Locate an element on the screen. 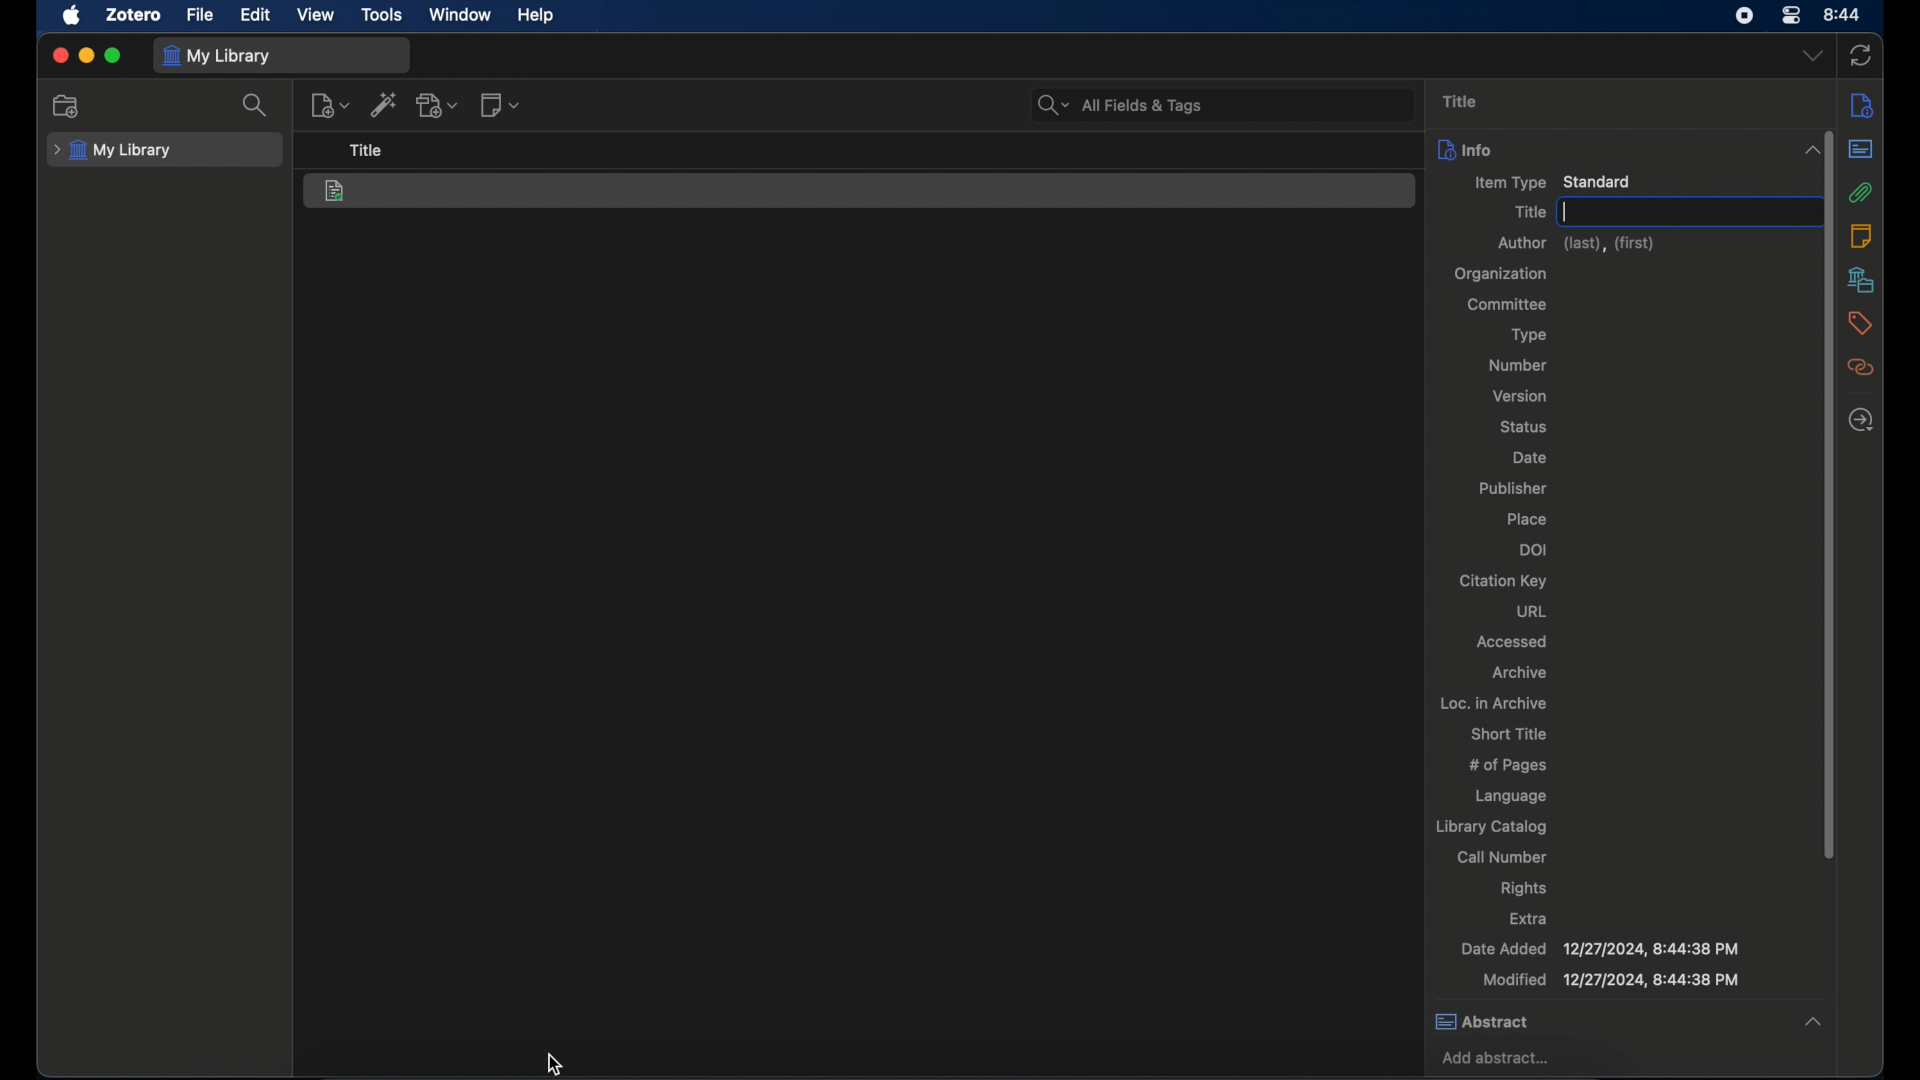 The height and width of the screenshot is (1080, 1920). maximize is located at coordinates (114, 57).